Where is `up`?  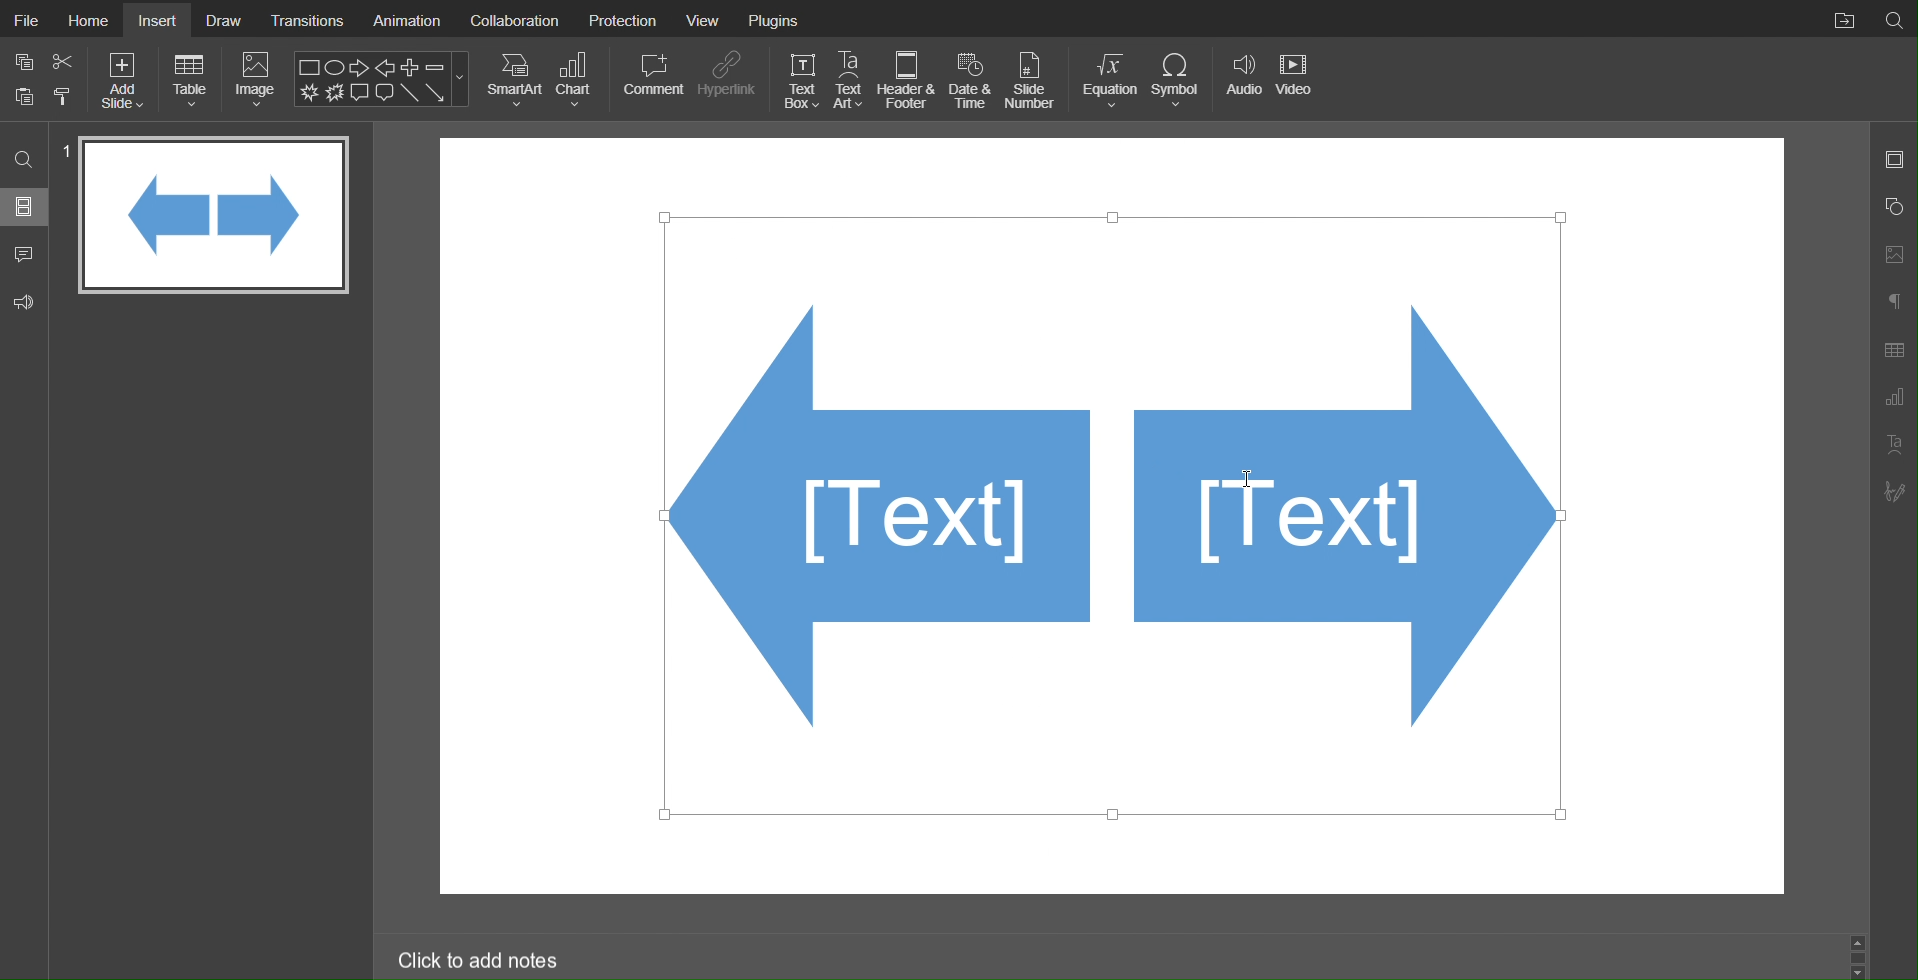 up is located at coordinates (1862, 944).